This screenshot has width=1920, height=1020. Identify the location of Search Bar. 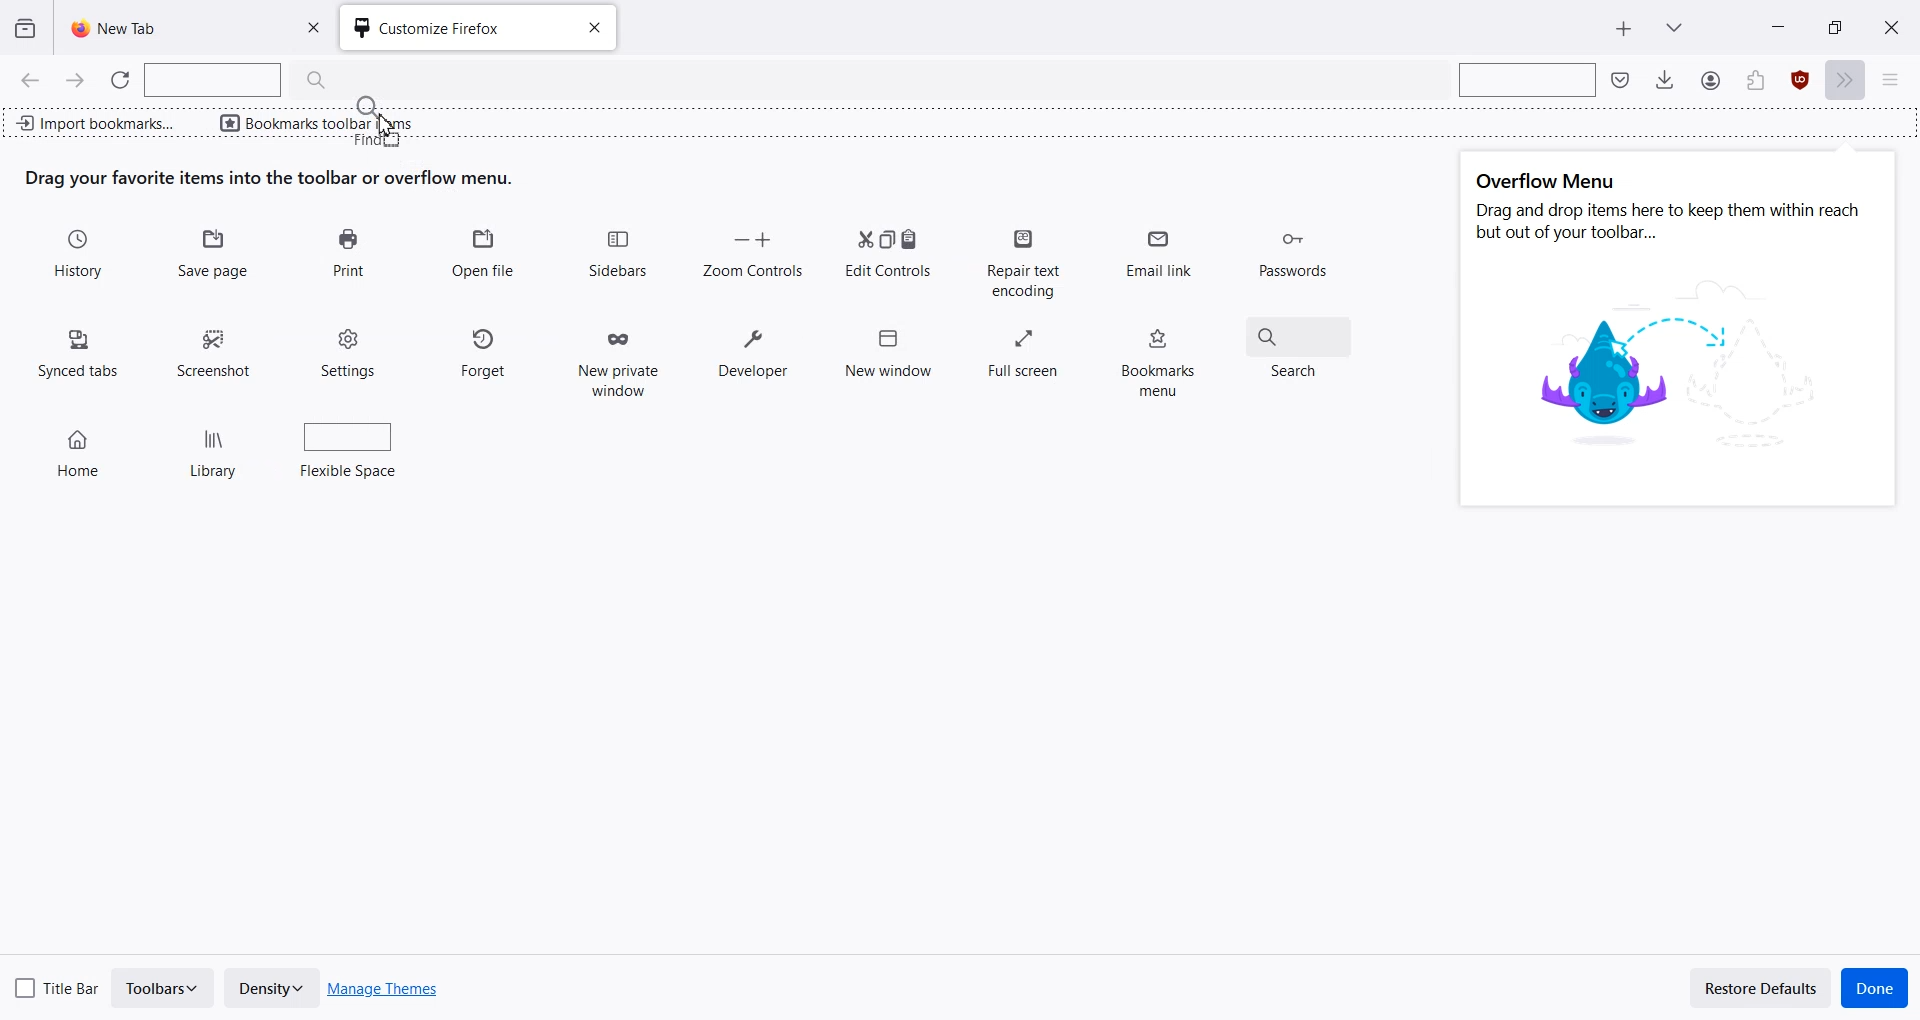
(247, 80).